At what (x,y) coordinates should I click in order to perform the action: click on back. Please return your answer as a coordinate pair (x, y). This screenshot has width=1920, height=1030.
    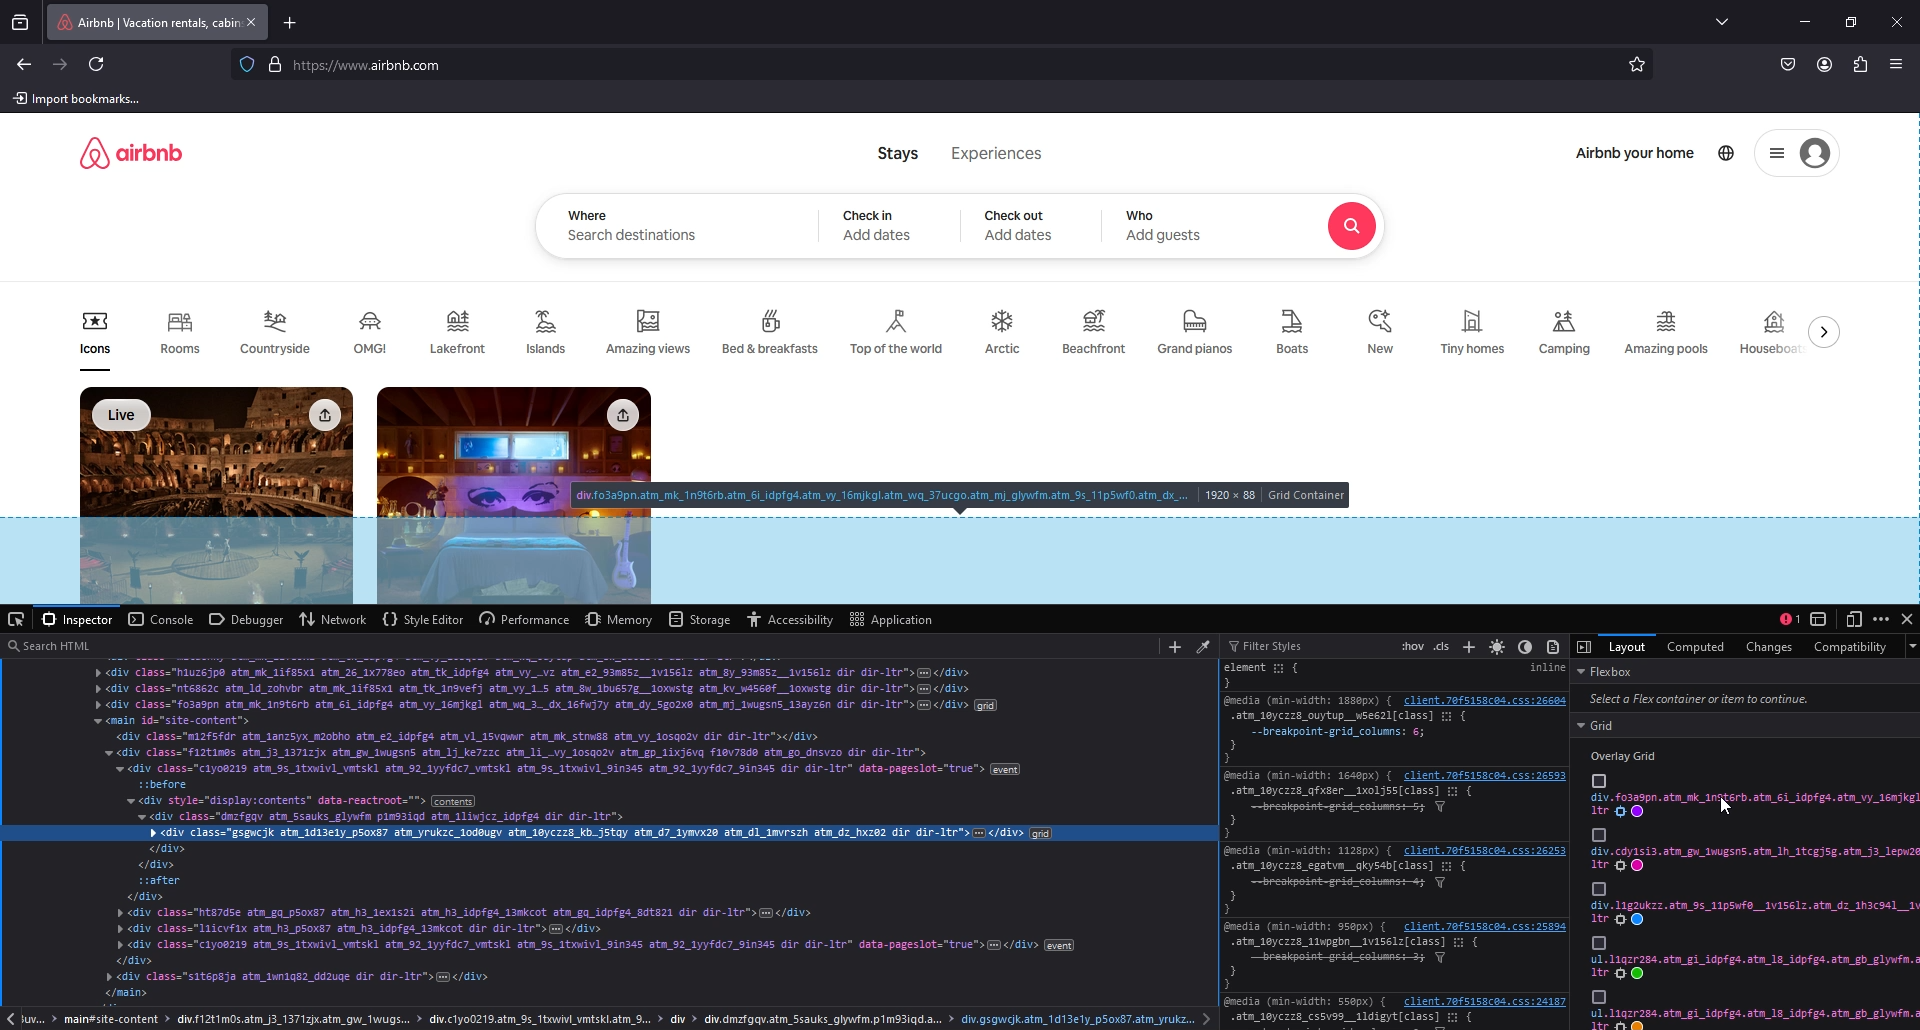
    Looking at the image, I should click on (25, 65).